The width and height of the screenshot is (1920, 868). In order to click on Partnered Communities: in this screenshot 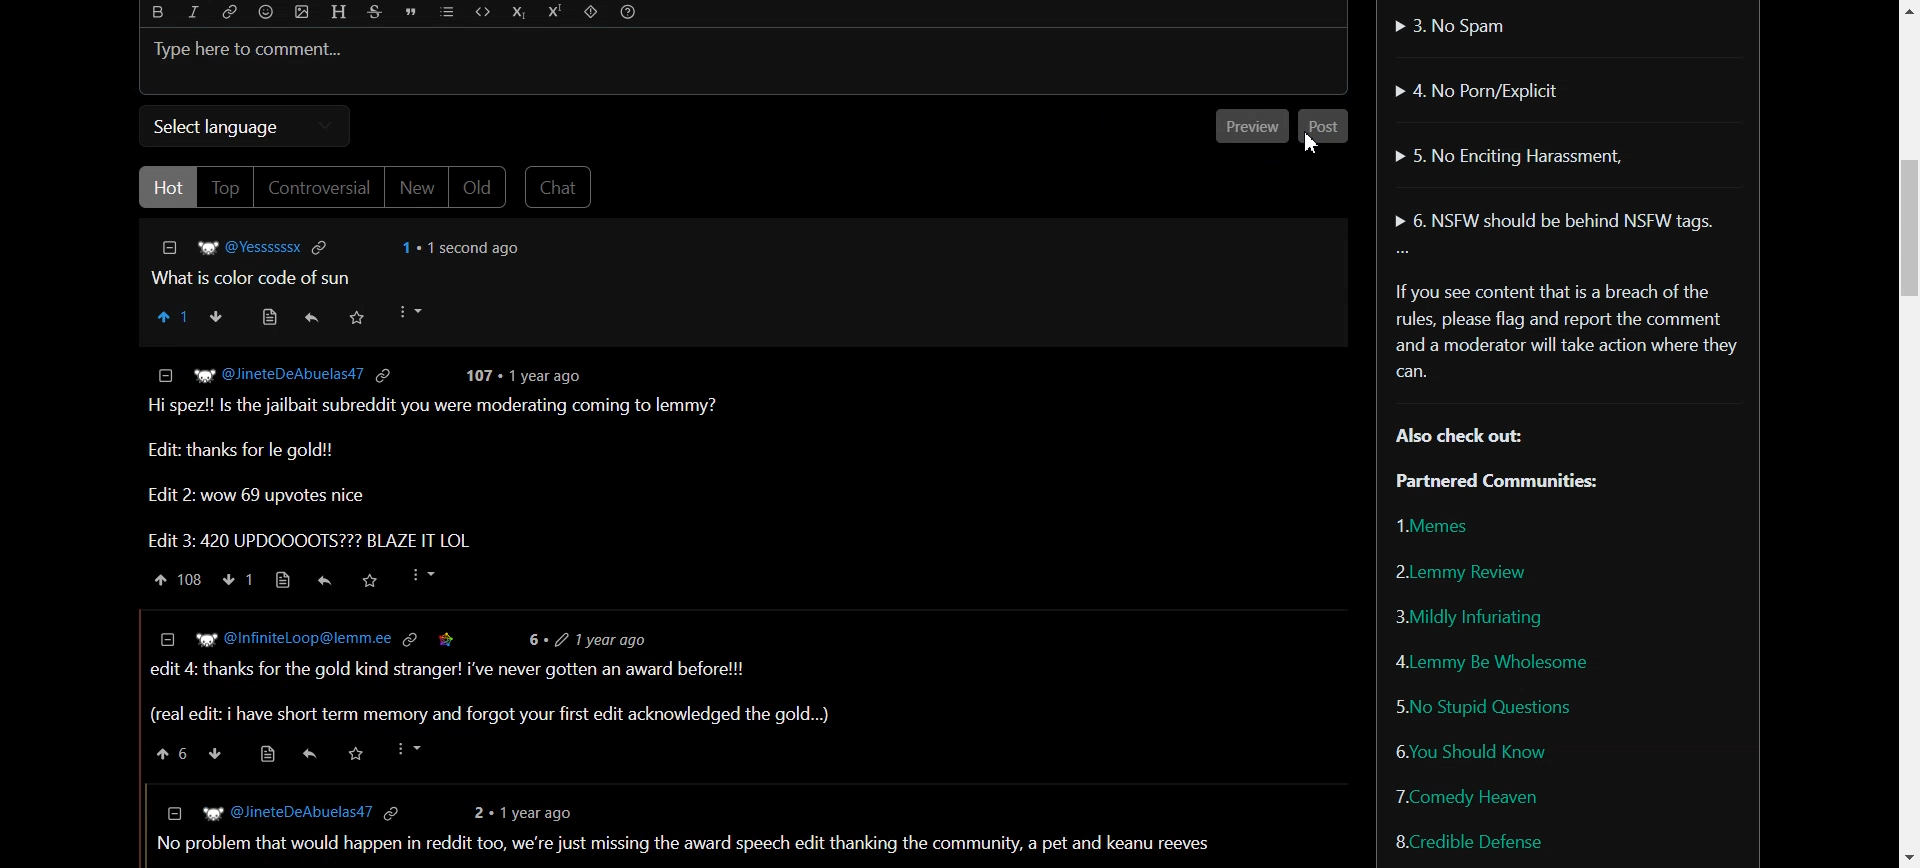, I will do `click(1521, 481)`.